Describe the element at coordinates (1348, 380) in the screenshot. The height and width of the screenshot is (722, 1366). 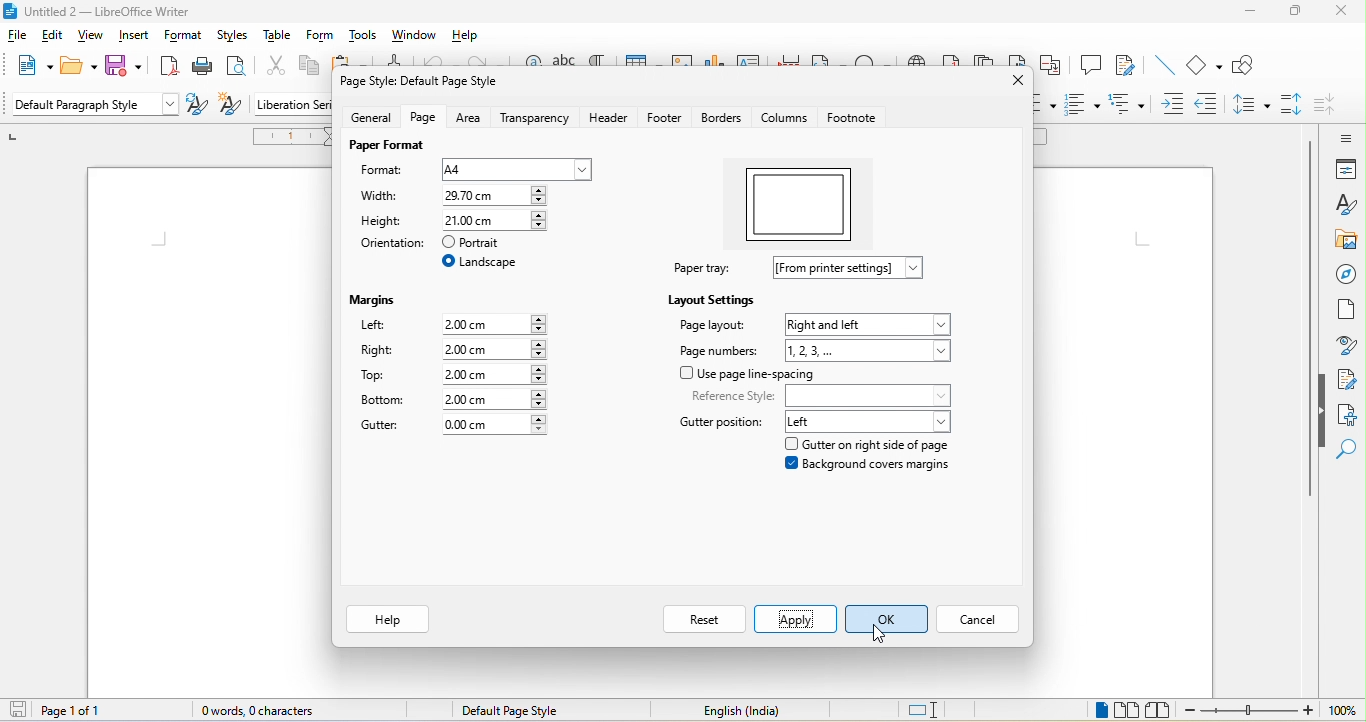
I see `manage changes` at that location.